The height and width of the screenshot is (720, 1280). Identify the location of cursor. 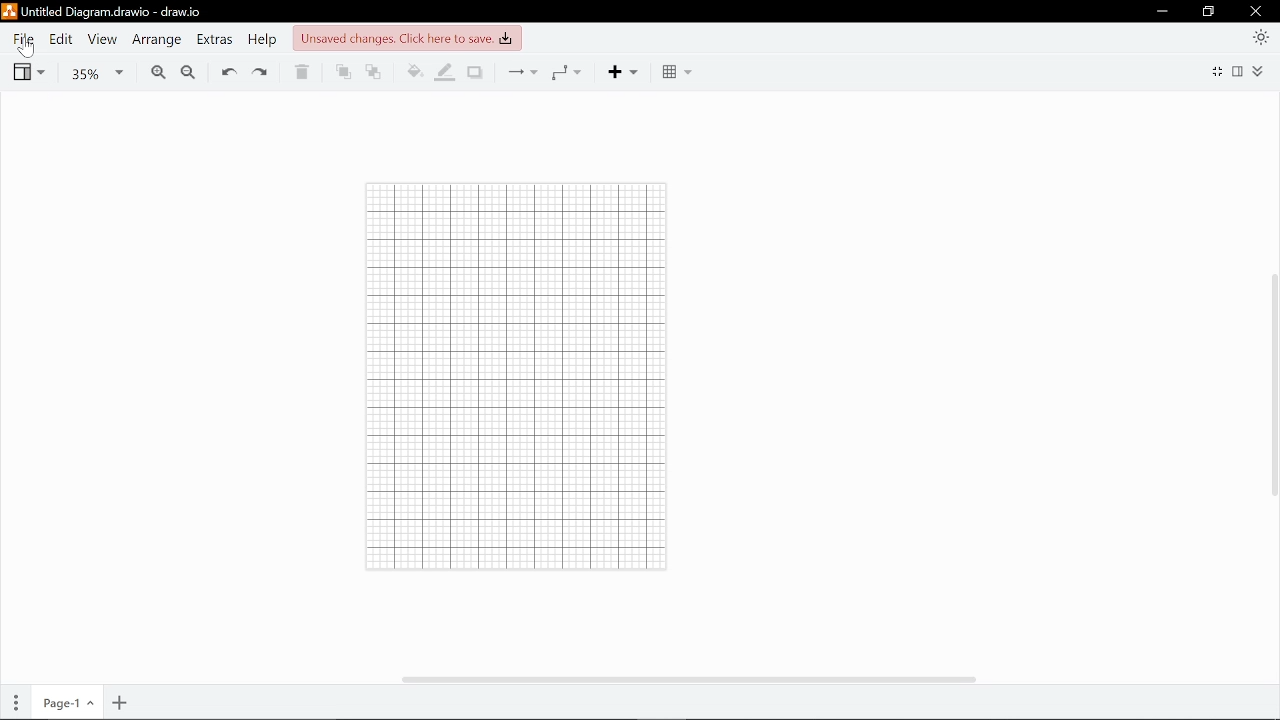
(29, 51).